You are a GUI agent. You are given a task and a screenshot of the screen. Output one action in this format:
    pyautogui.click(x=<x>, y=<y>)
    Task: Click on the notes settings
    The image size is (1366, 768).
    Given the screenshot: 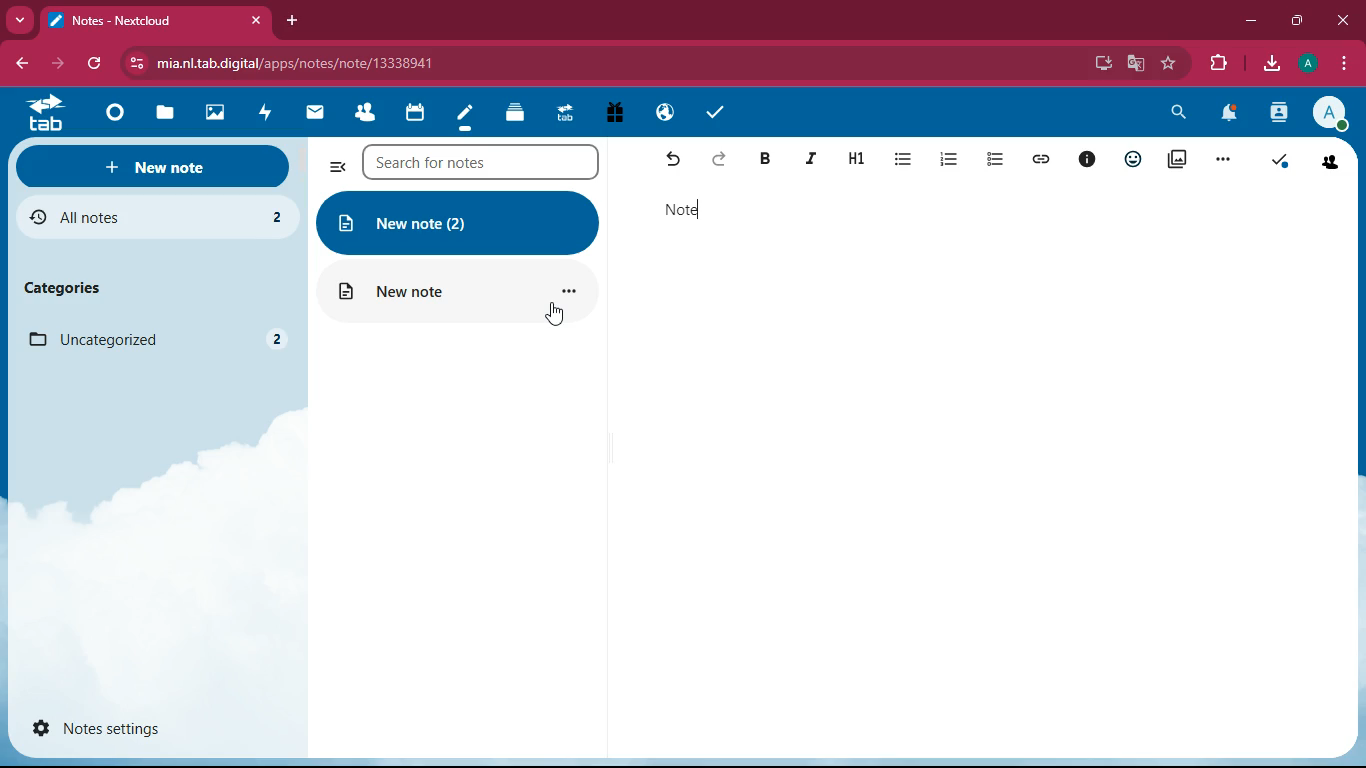 What is the action you would take?
    pyautogui.click(x=101, y=727)
    